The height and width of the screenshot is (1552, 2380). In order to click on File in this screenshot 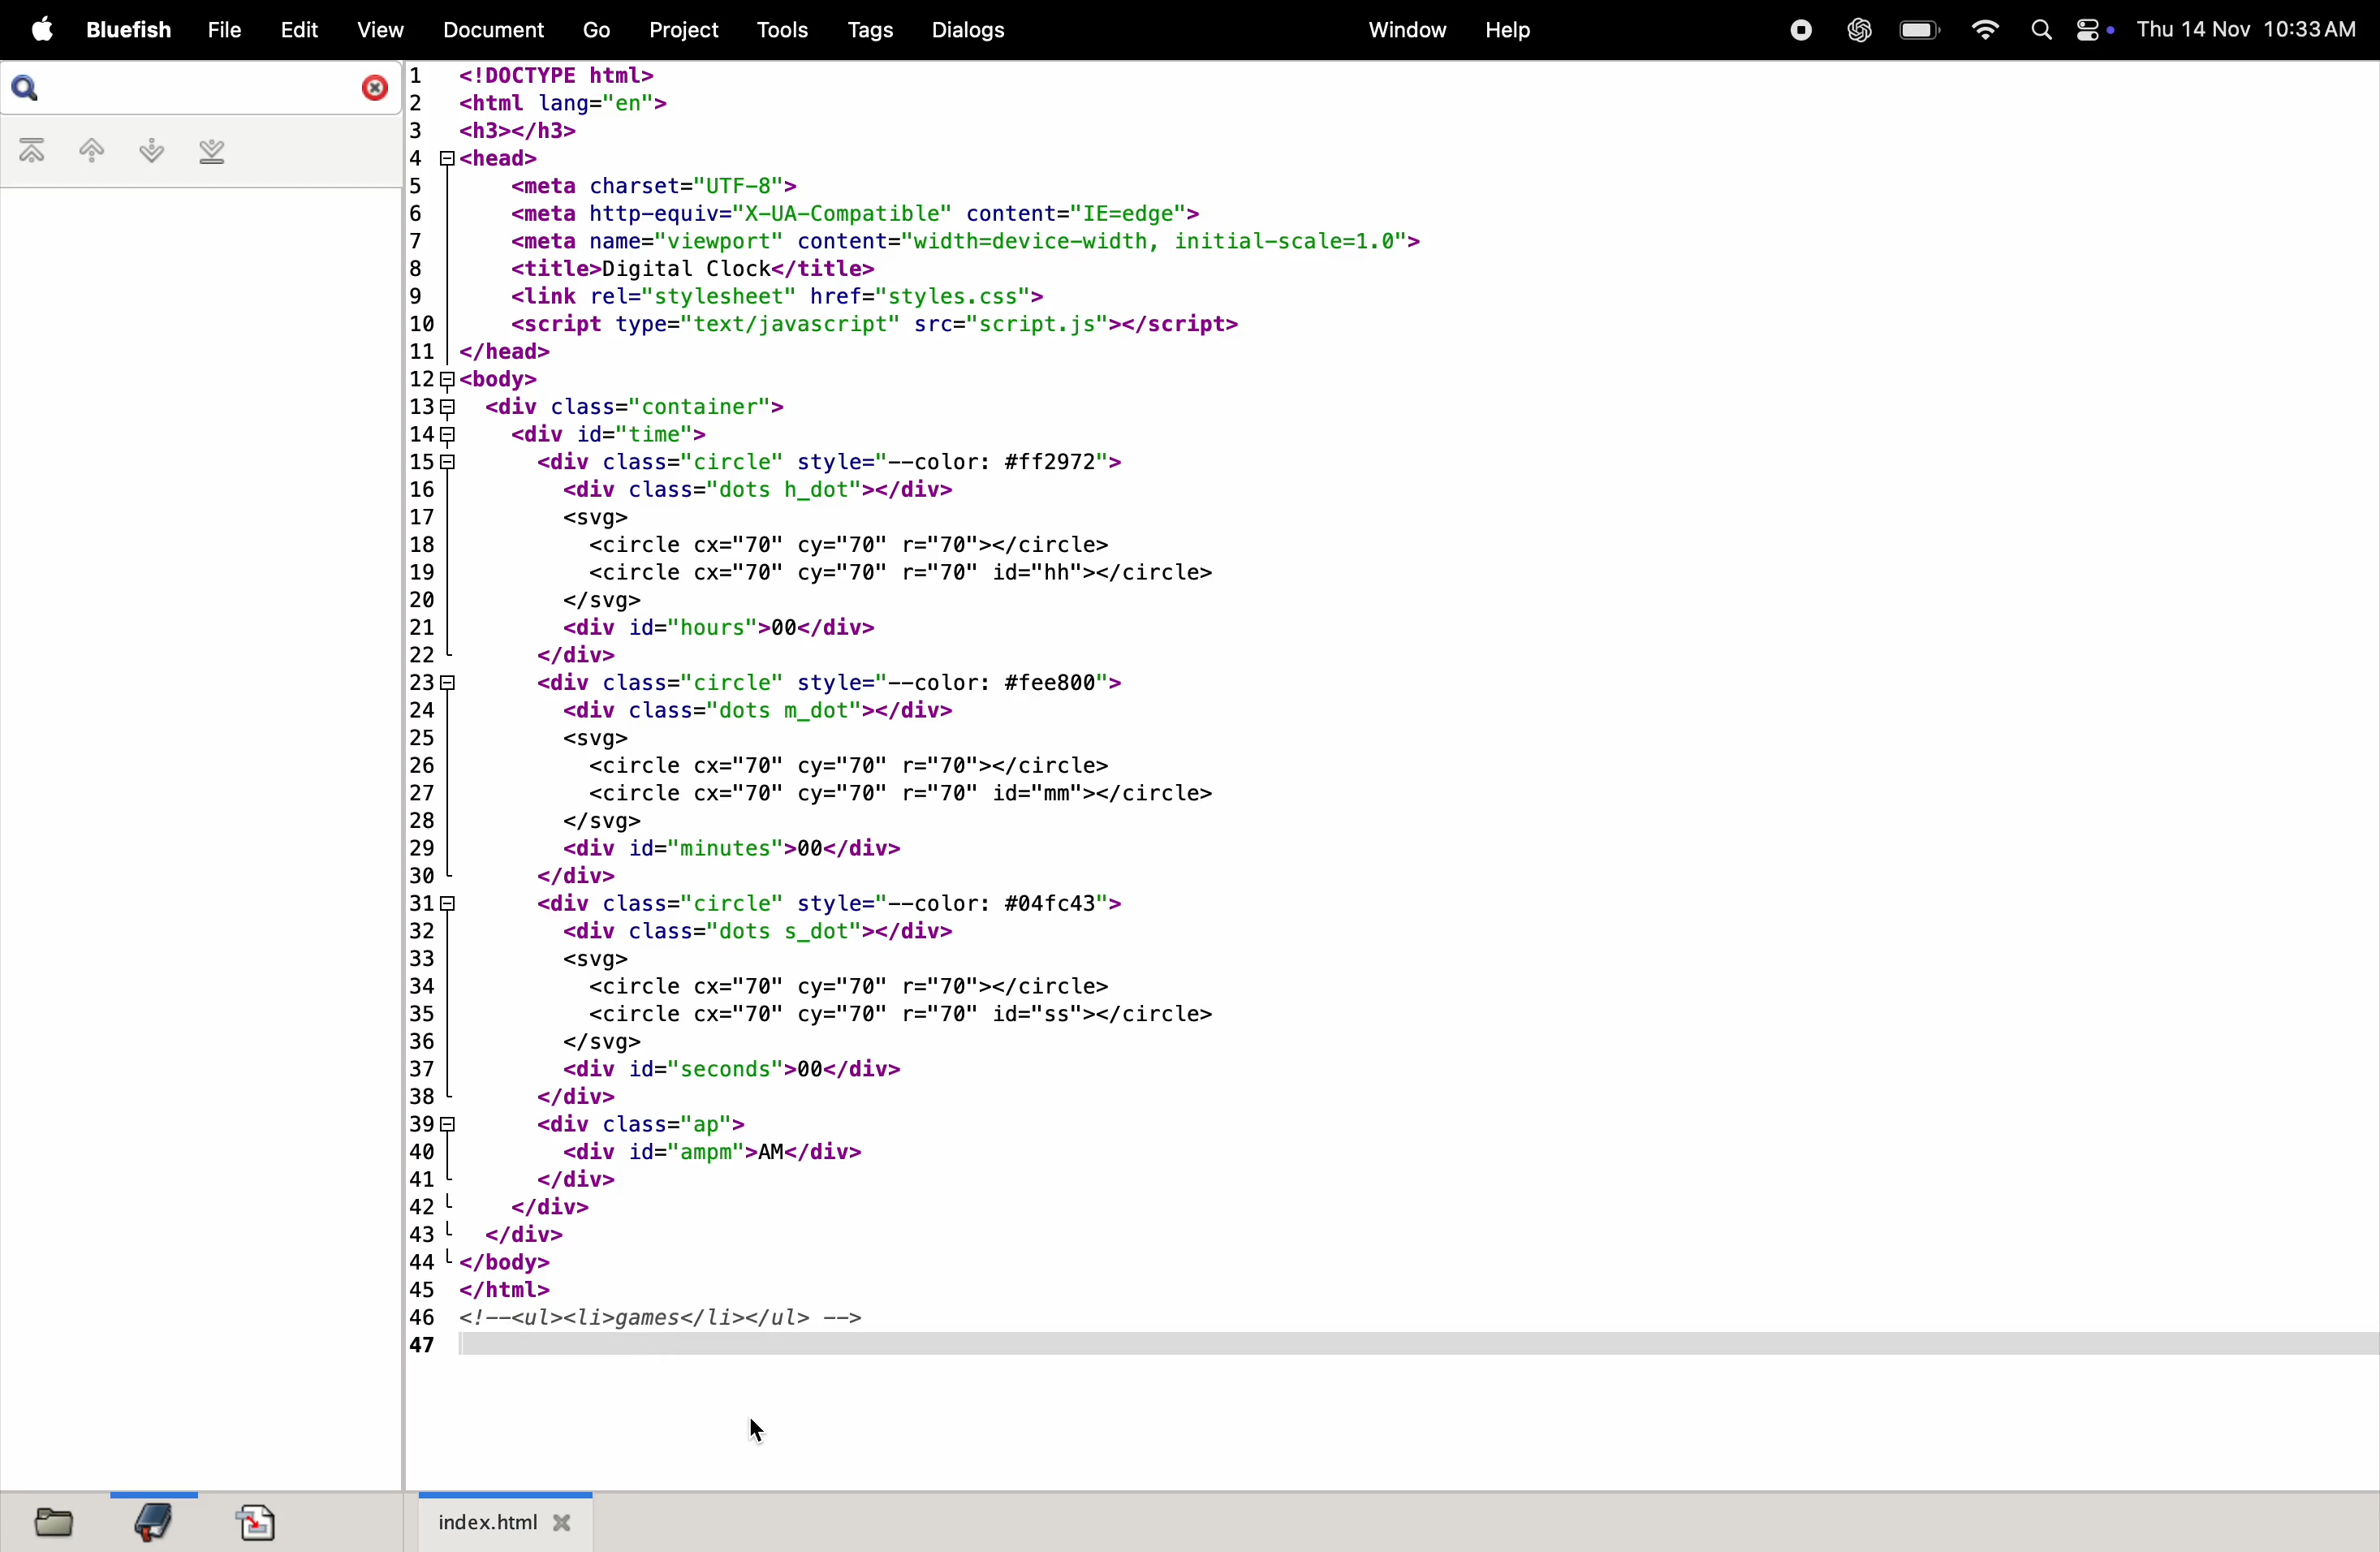, I will do `click(225, 30)`.